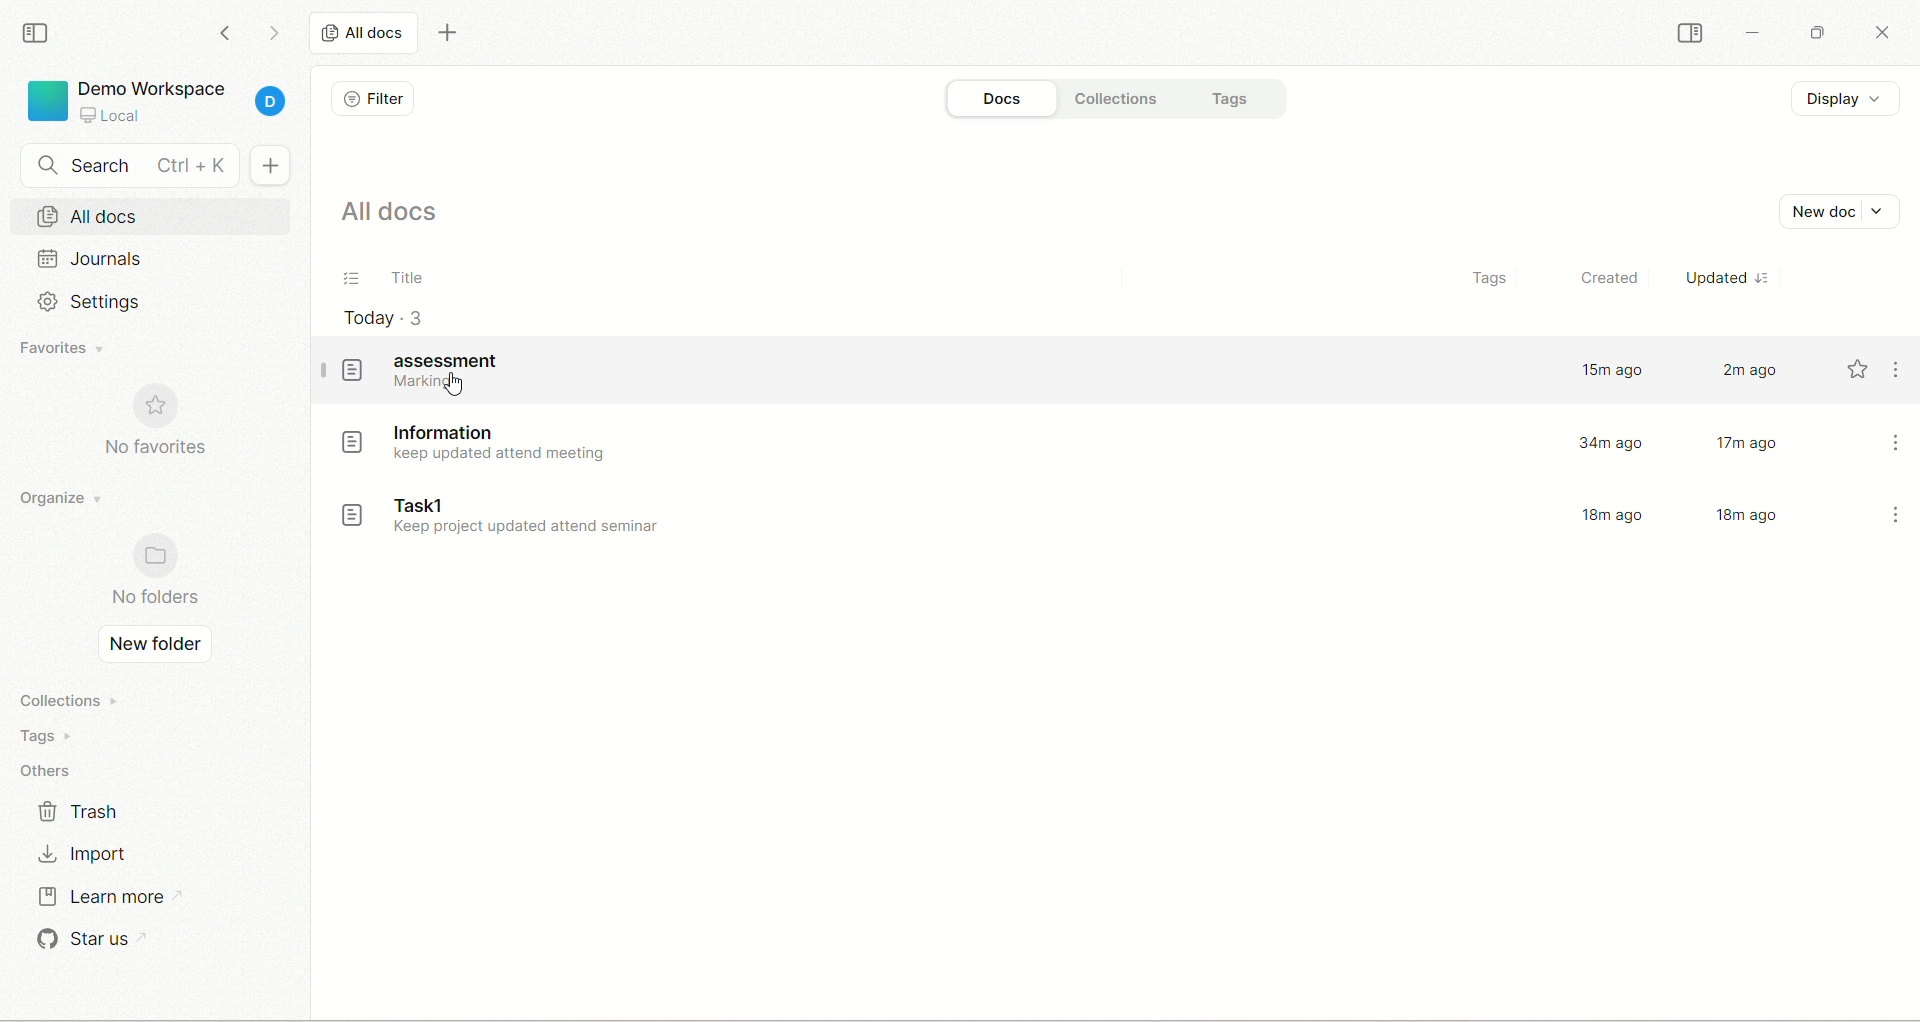 The height and width of the screenshot is (1022, 1920). Describe the element at coordinates (62, 495) in the screenshot. I see `organize` at that location.